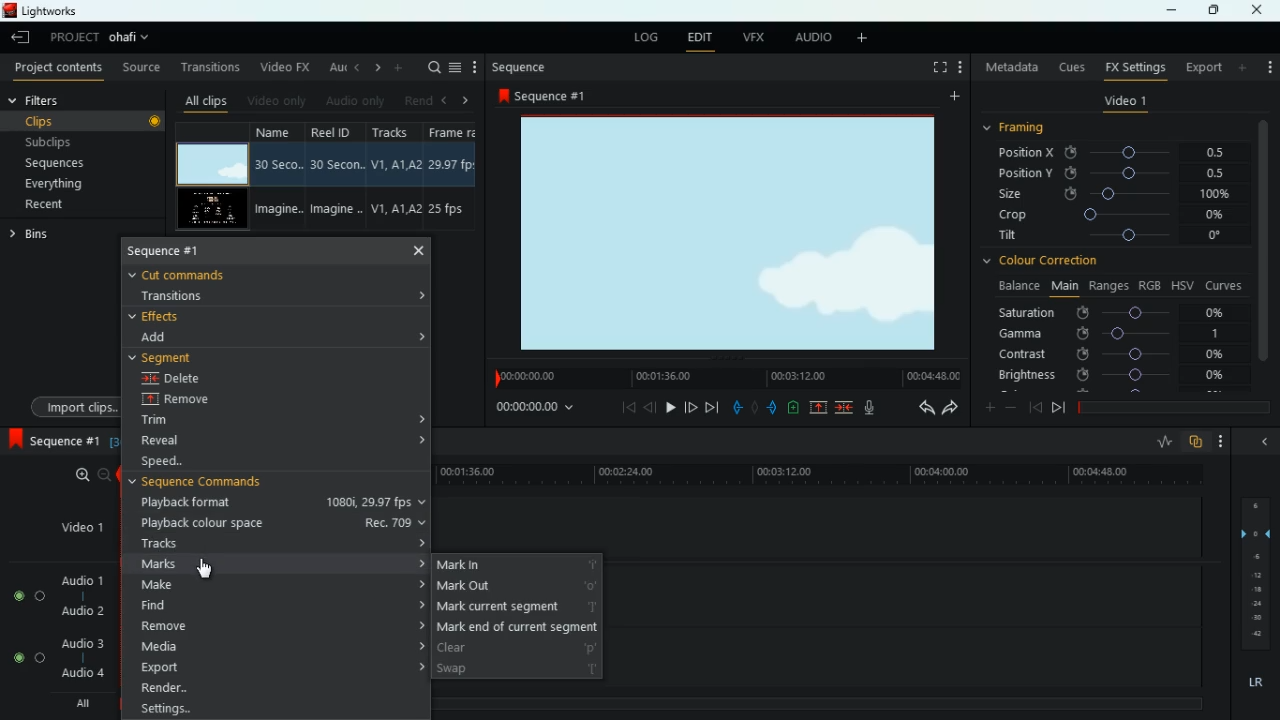 The width and height of the screenshot is (1280, 720). Describe the element at coordinates (72, 407) in the screenshot. I see `import clips` at that location.